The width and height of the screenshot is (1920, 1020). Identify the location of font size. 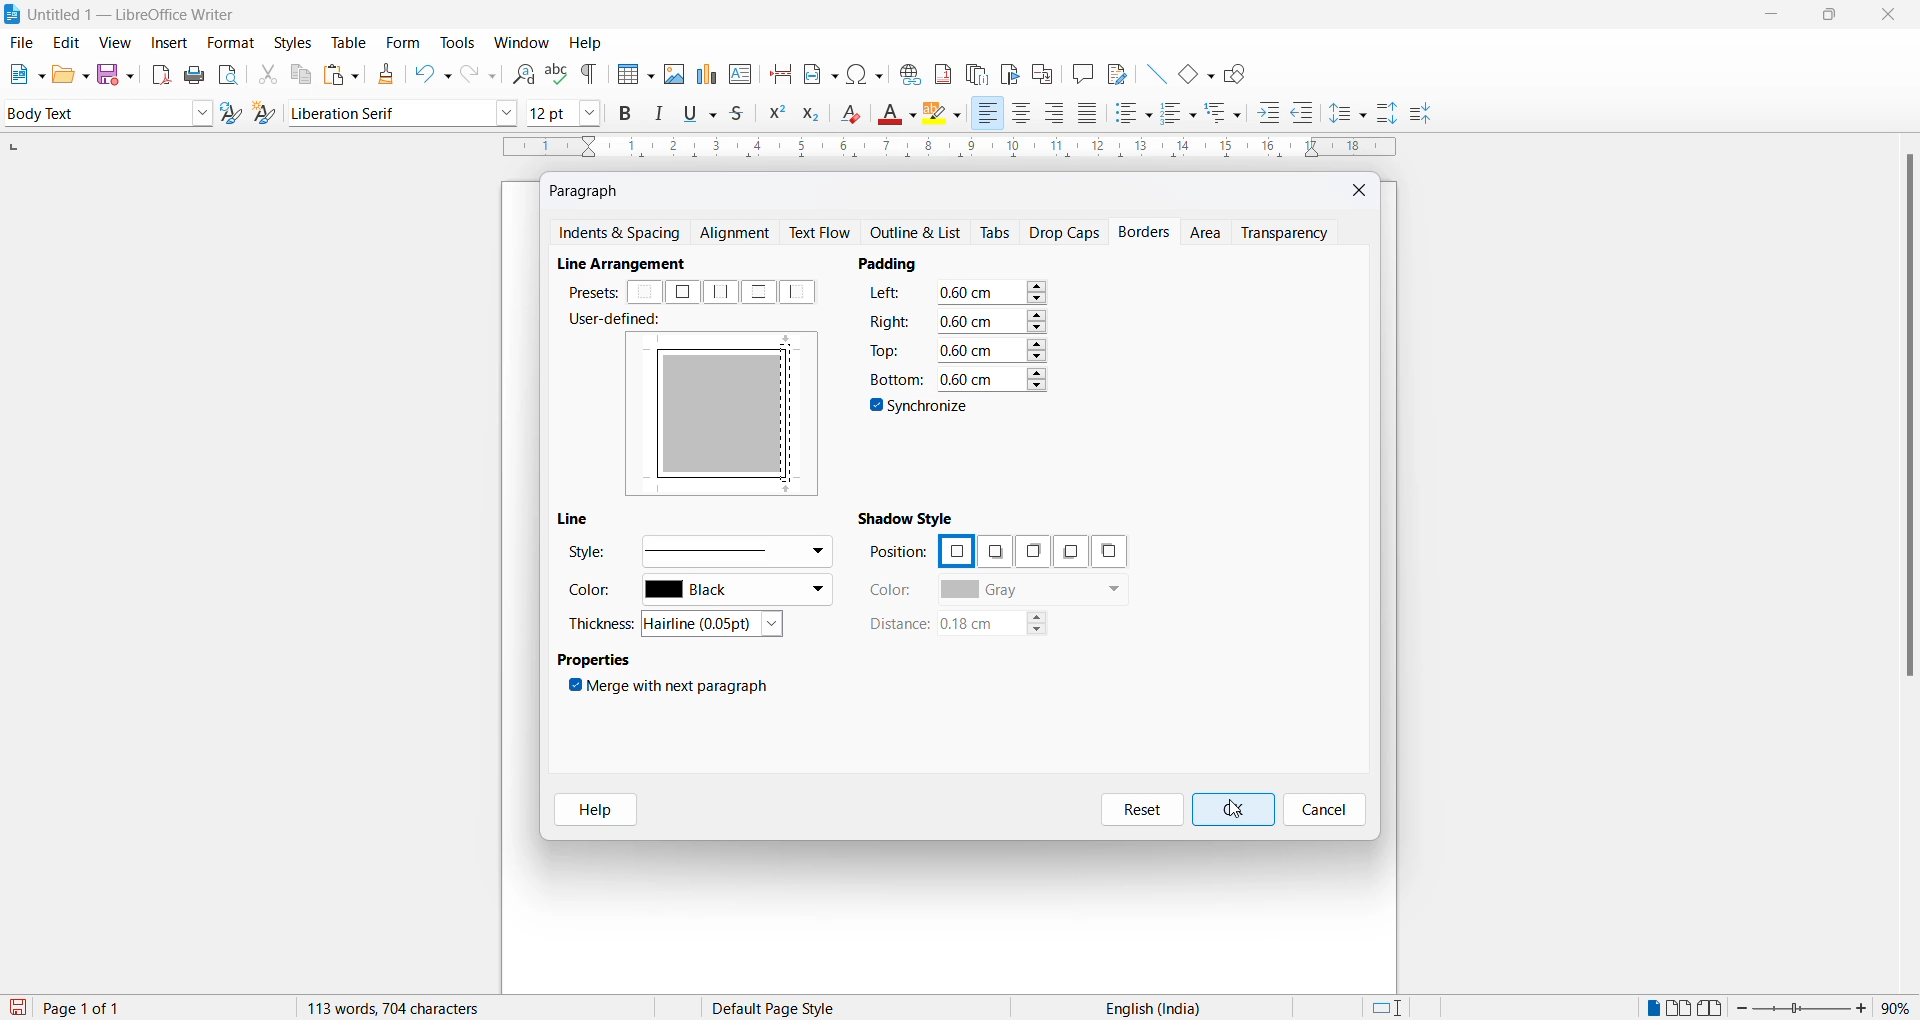
(549, 112).